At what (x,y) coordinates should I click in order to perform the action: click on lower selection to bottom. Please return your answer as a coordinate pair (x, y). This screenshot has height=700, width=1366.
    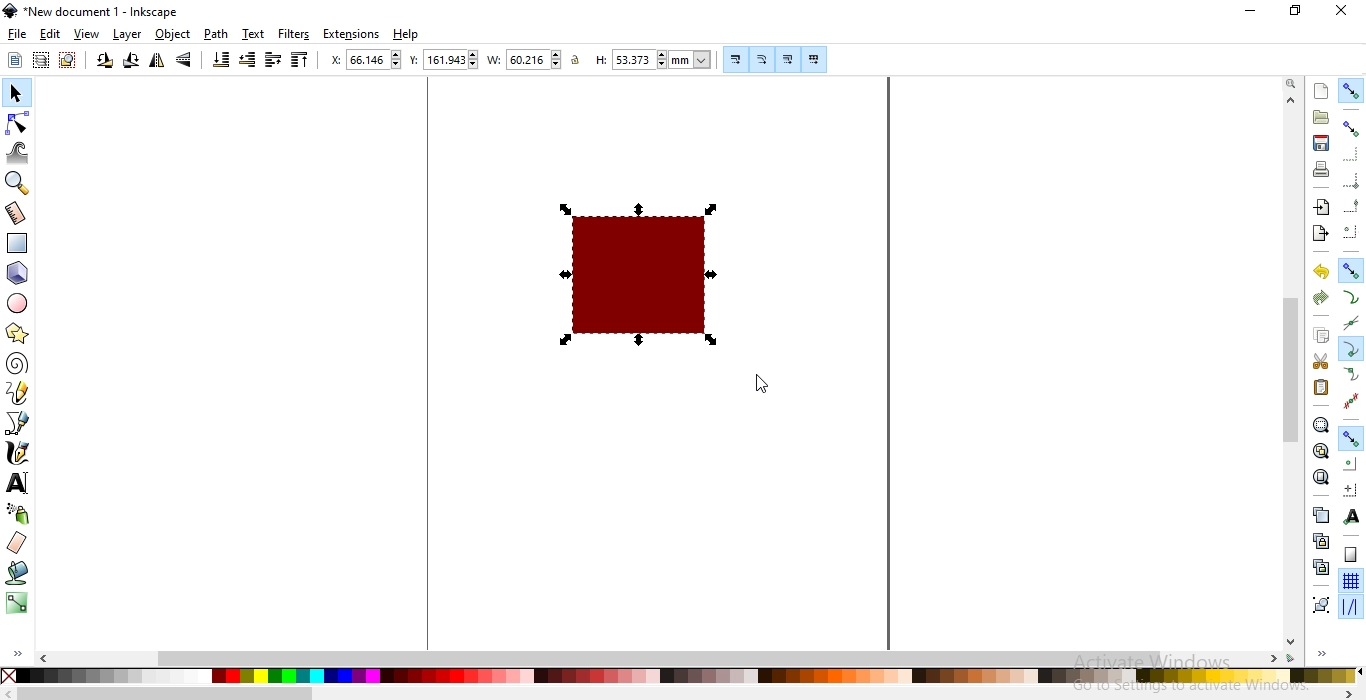
    Looking at the image, I should click on (222, 60).